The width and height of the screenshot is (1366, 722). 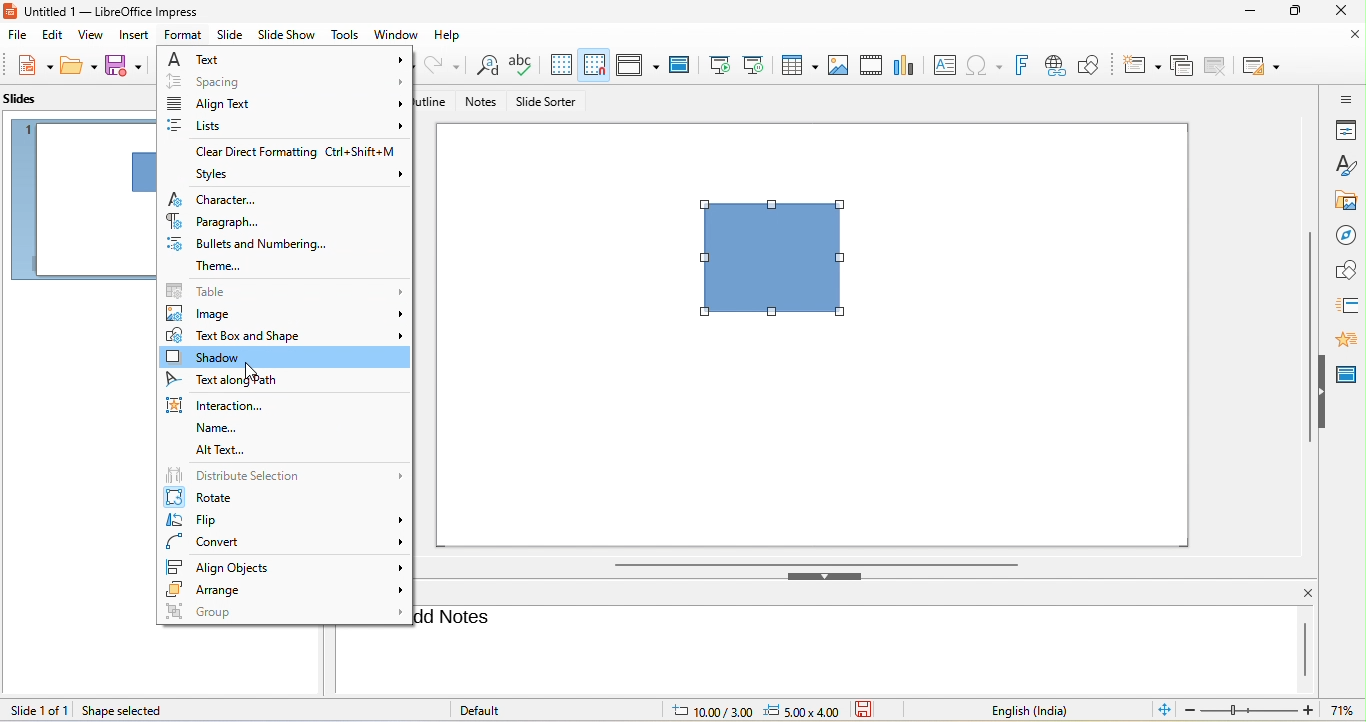 What do you see at coordinates (1345, 164) in the screenshot?
I see `styles` at bounding box center [1345, 164].